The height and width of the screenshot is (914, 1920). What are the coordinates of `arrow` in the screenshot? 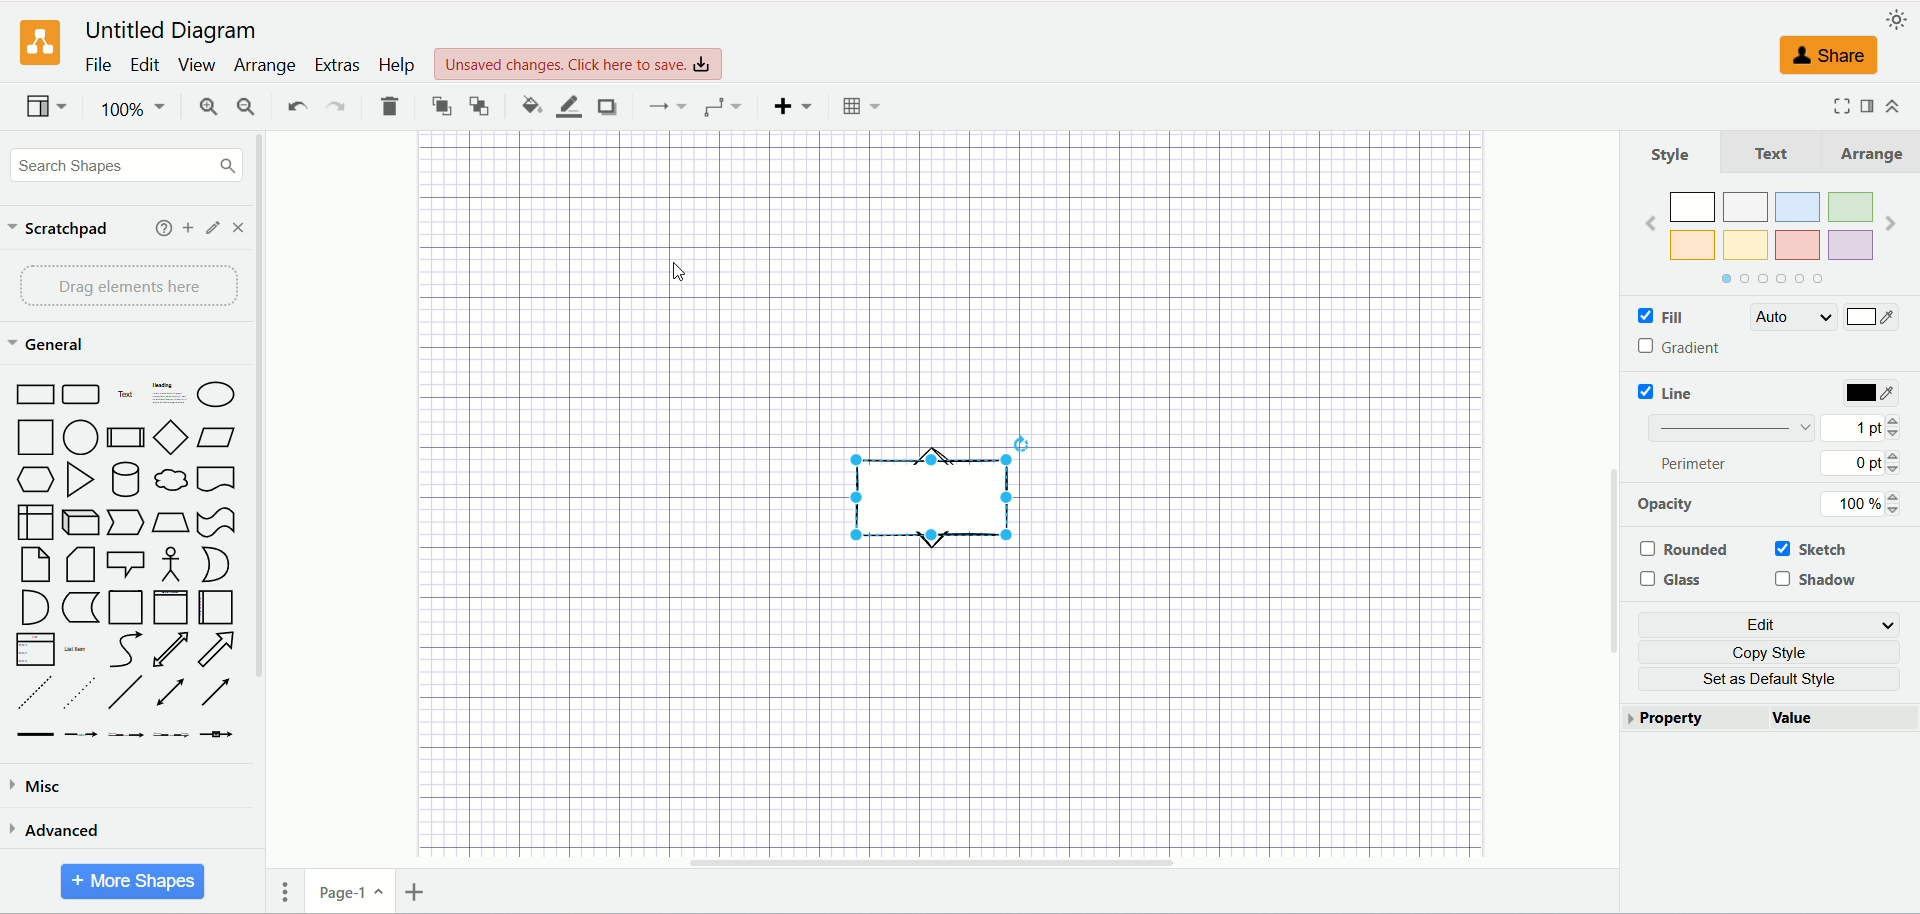 It's located at (220, 649).